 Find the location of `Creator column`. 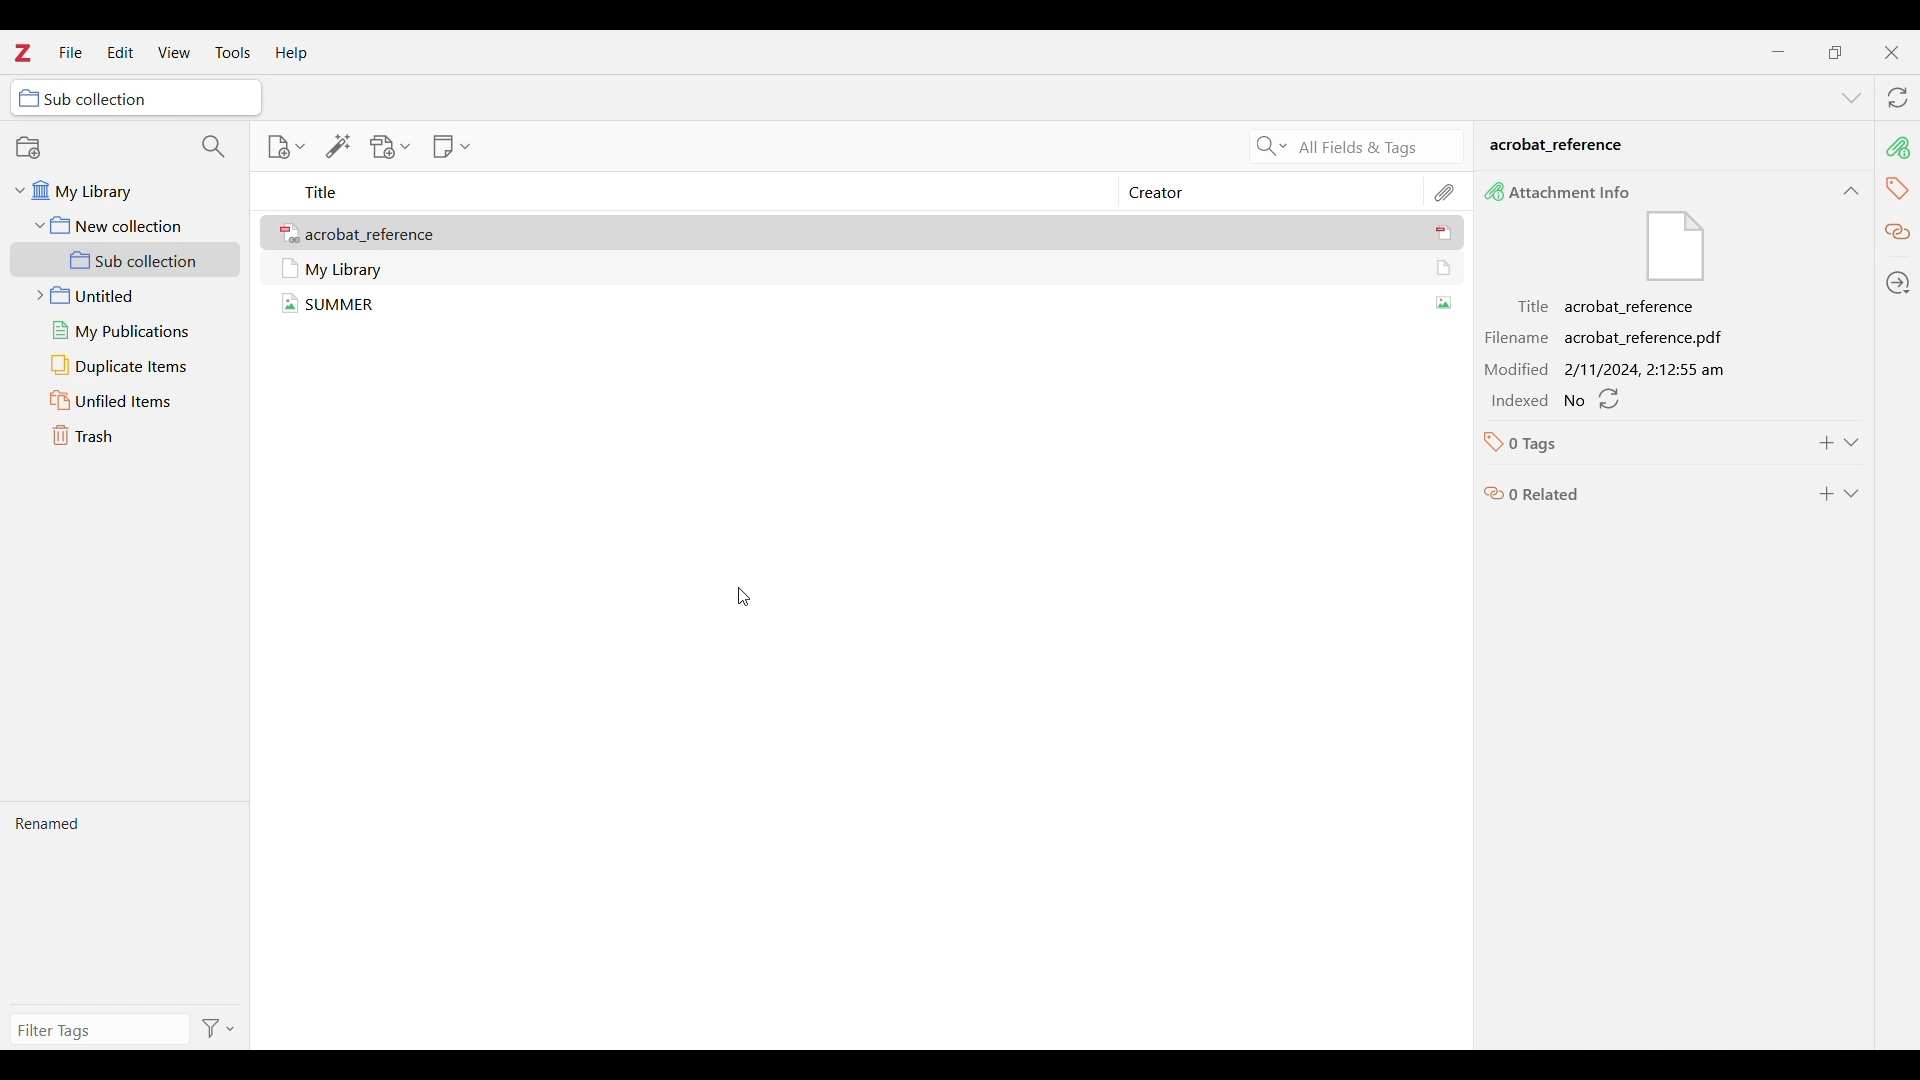

Creator column is located at coordinates (1255, 191).